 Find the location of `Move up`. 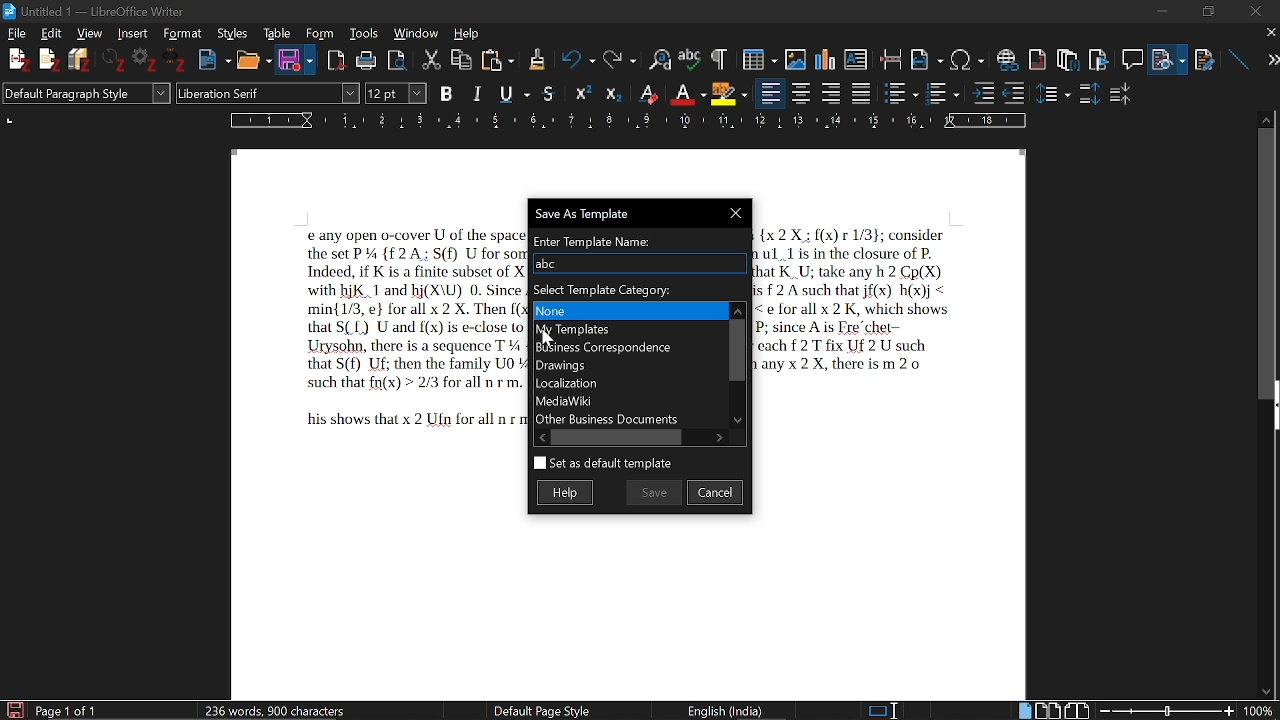

Move up is located at coordinates (737, 308).